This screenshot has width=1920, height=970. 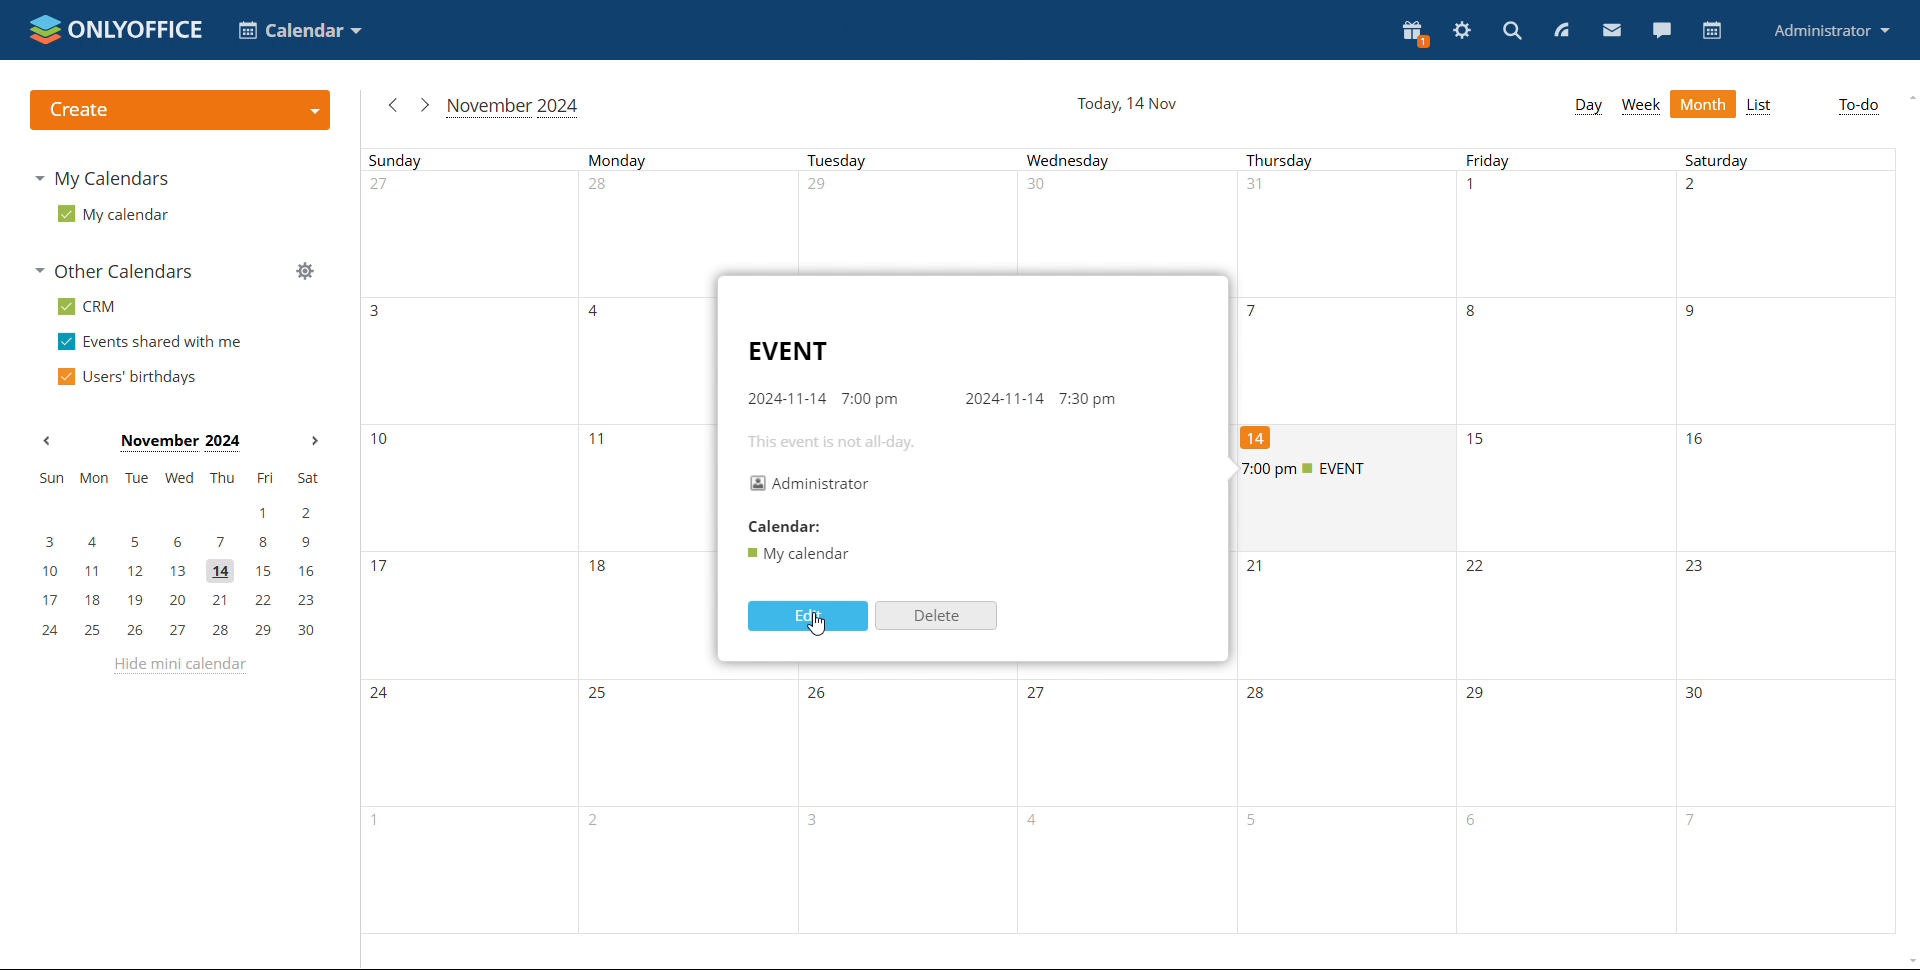 What do you see at coordinates (423, 105) in the screenshot?
I see `next month` at bounding box center [423, 105].